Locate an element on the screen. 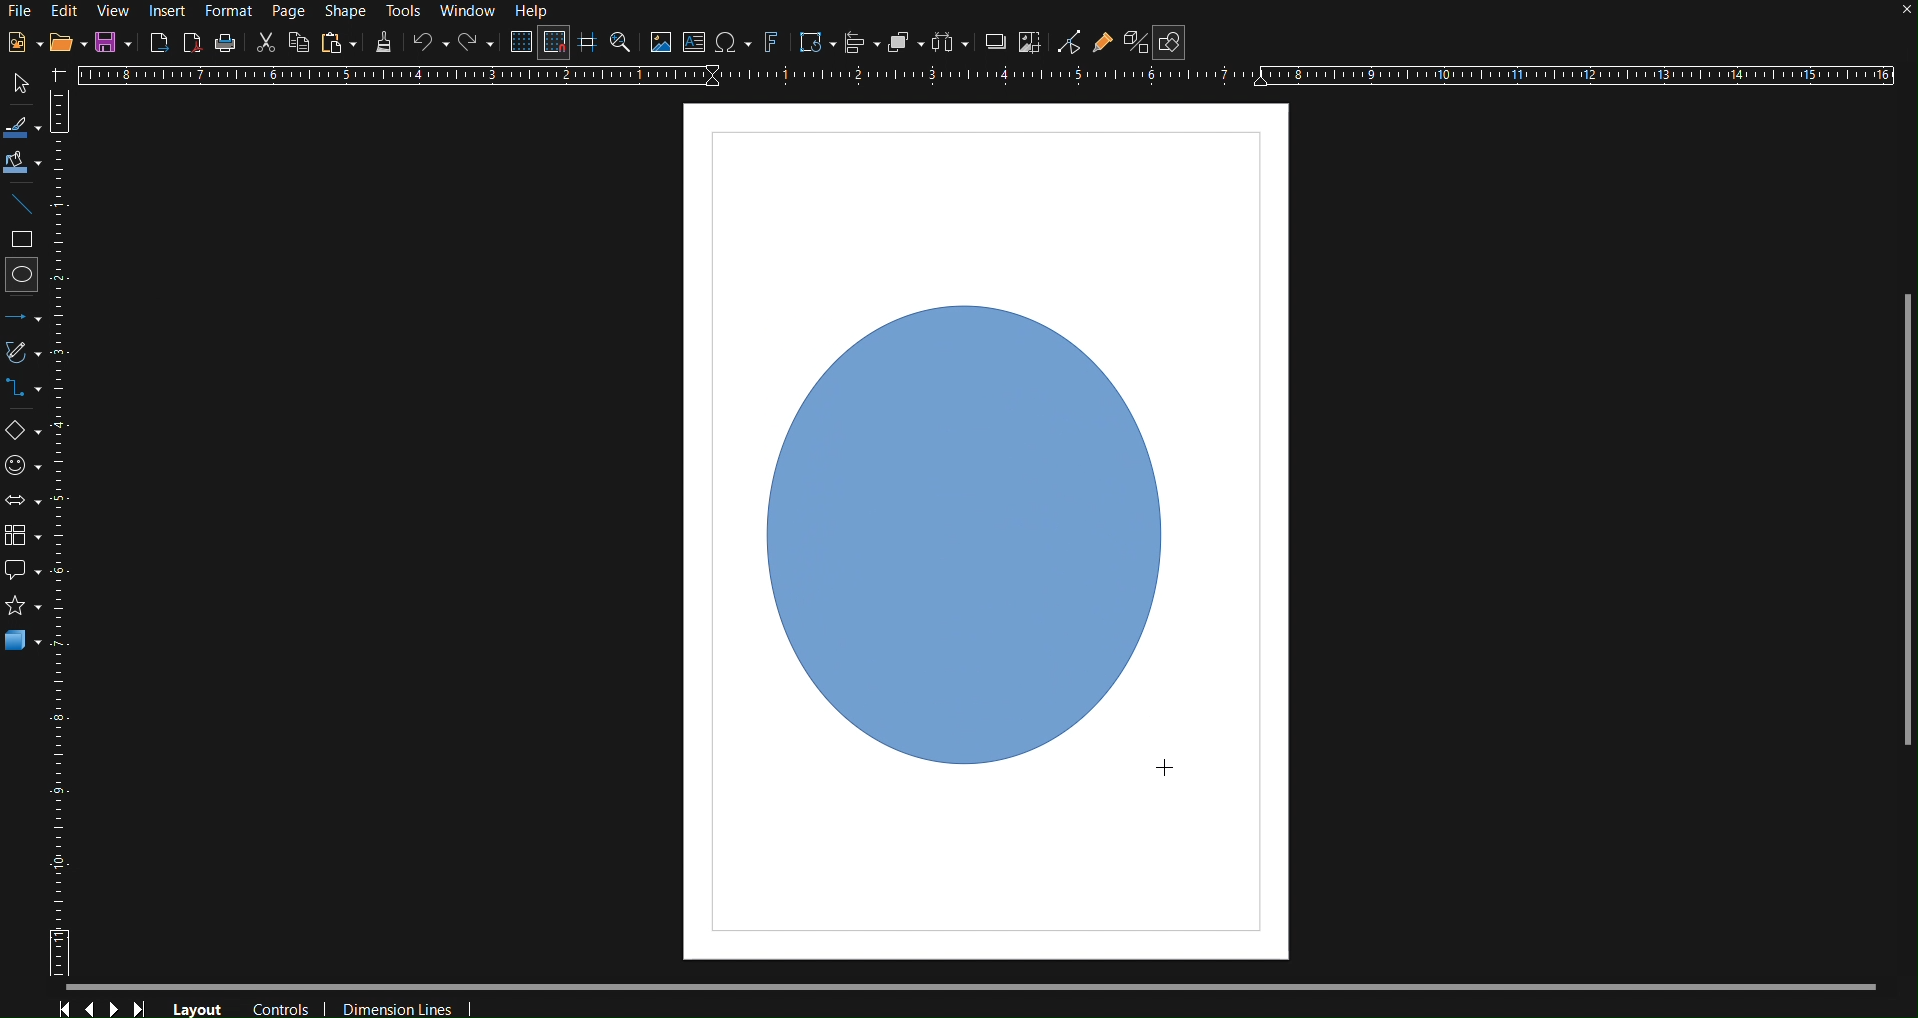  Snap to Grid is located at coordinates (554, 44).